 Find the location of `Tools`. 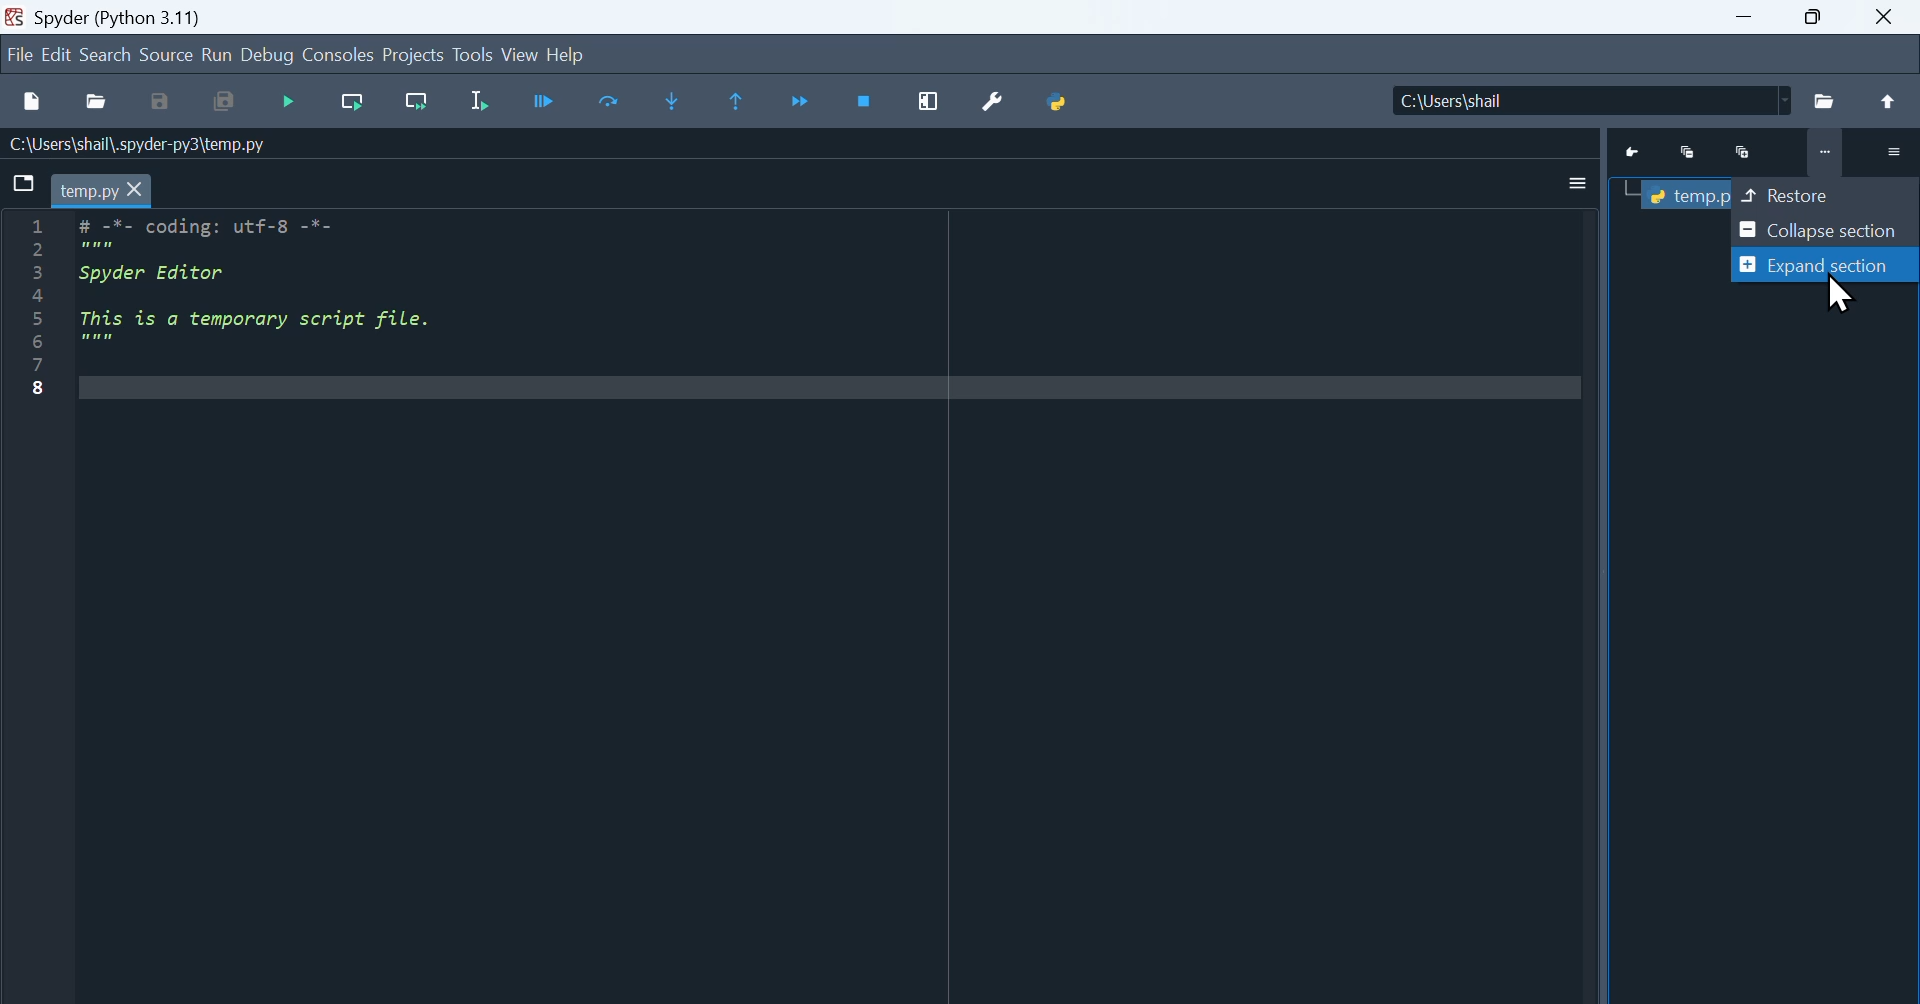

Tools is located at coordinates (472, 54).